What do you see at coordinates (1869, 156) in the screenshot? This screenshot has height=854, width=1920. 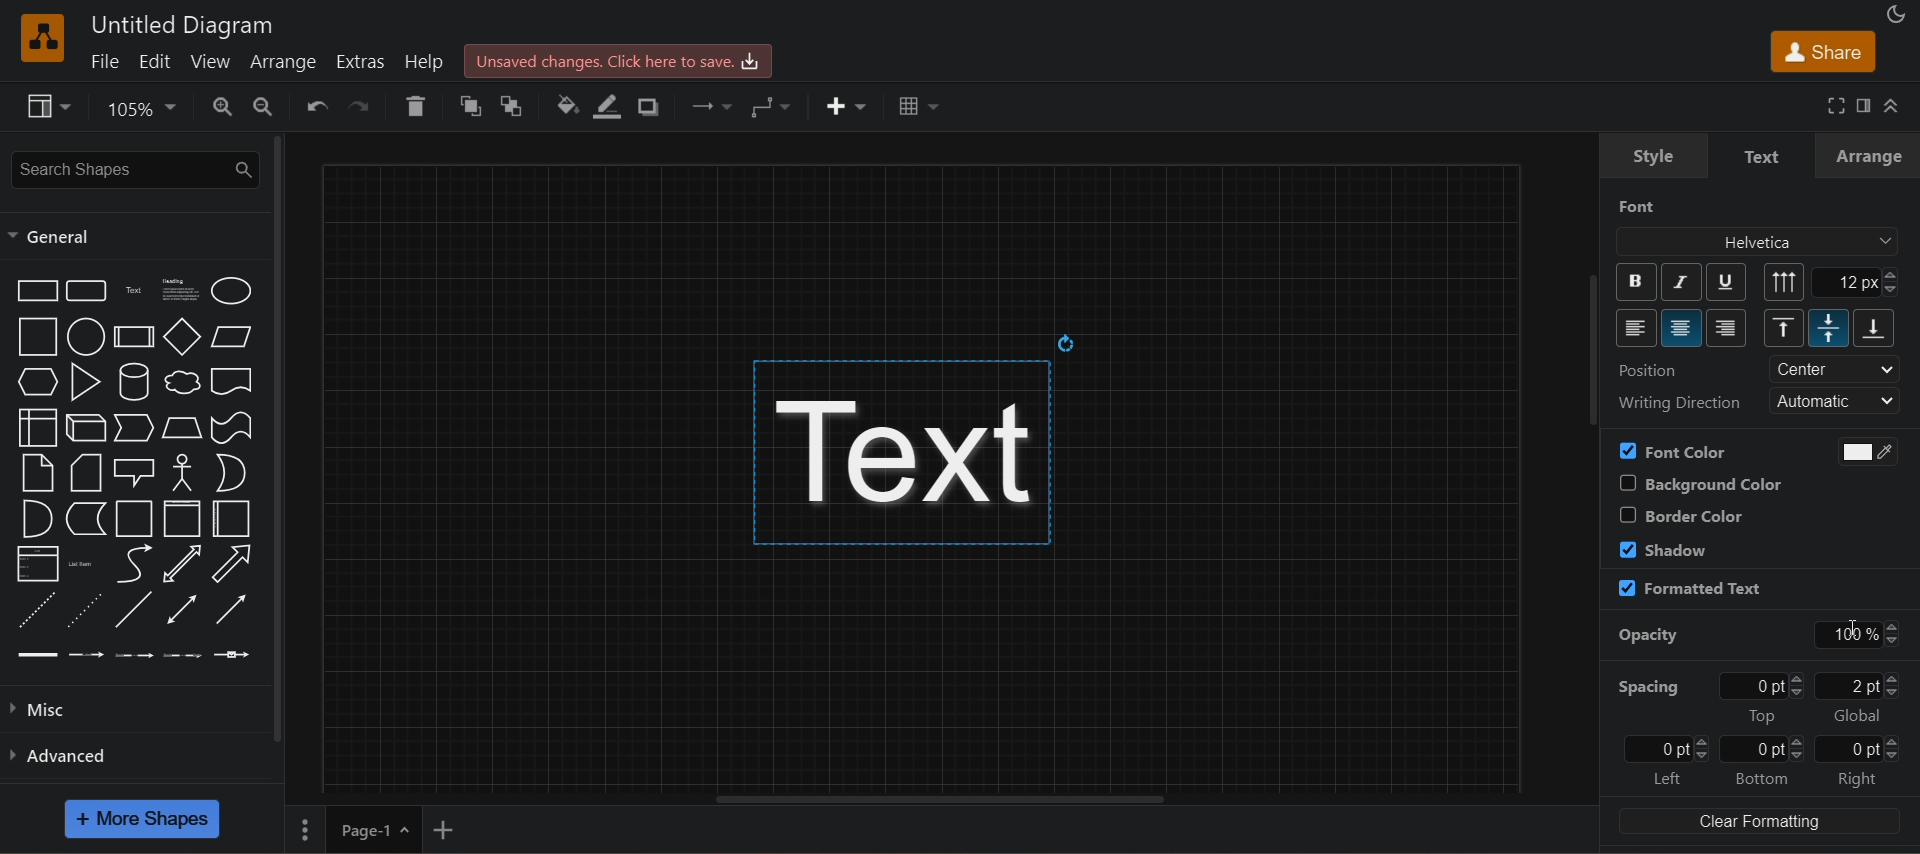 I see `arrange` at bounding box center [1869, 156].